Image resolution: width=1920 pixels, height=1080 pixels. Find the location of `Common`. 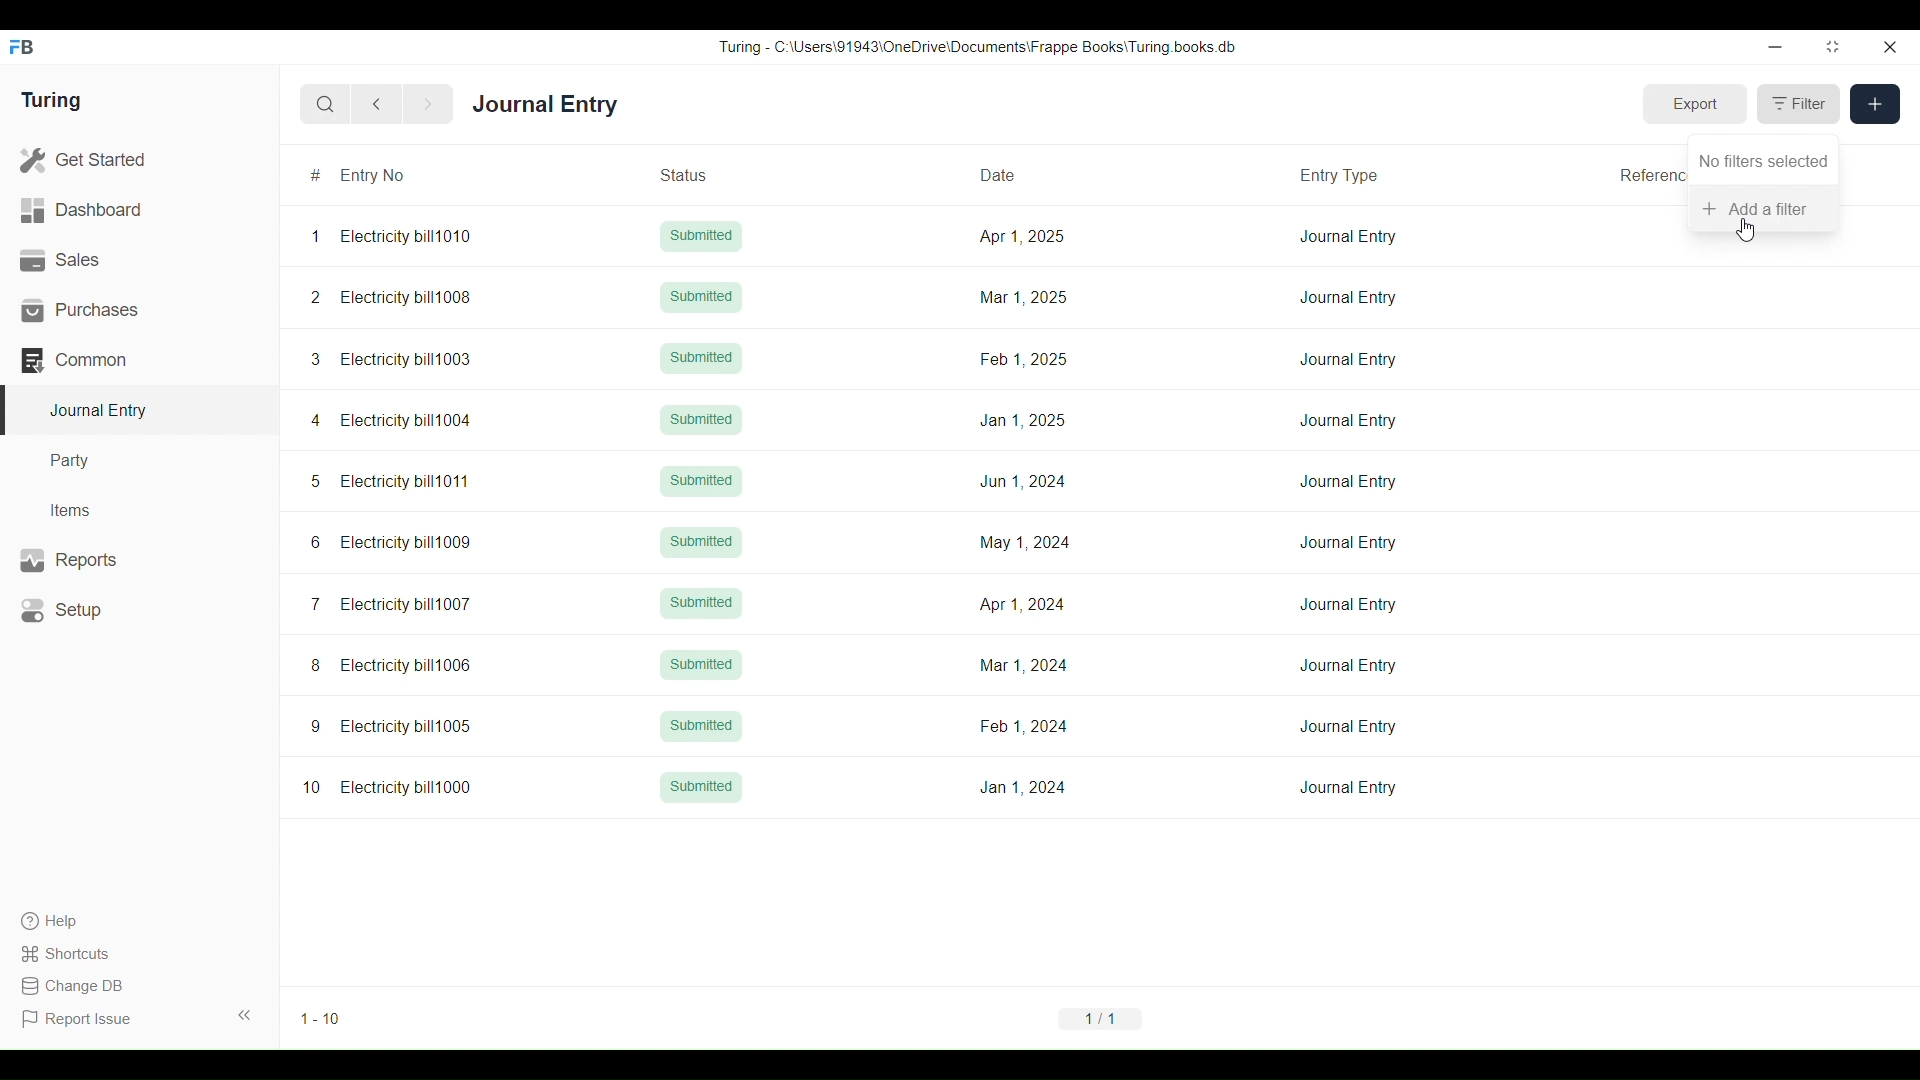

Common is located at coordinates (139, 360).